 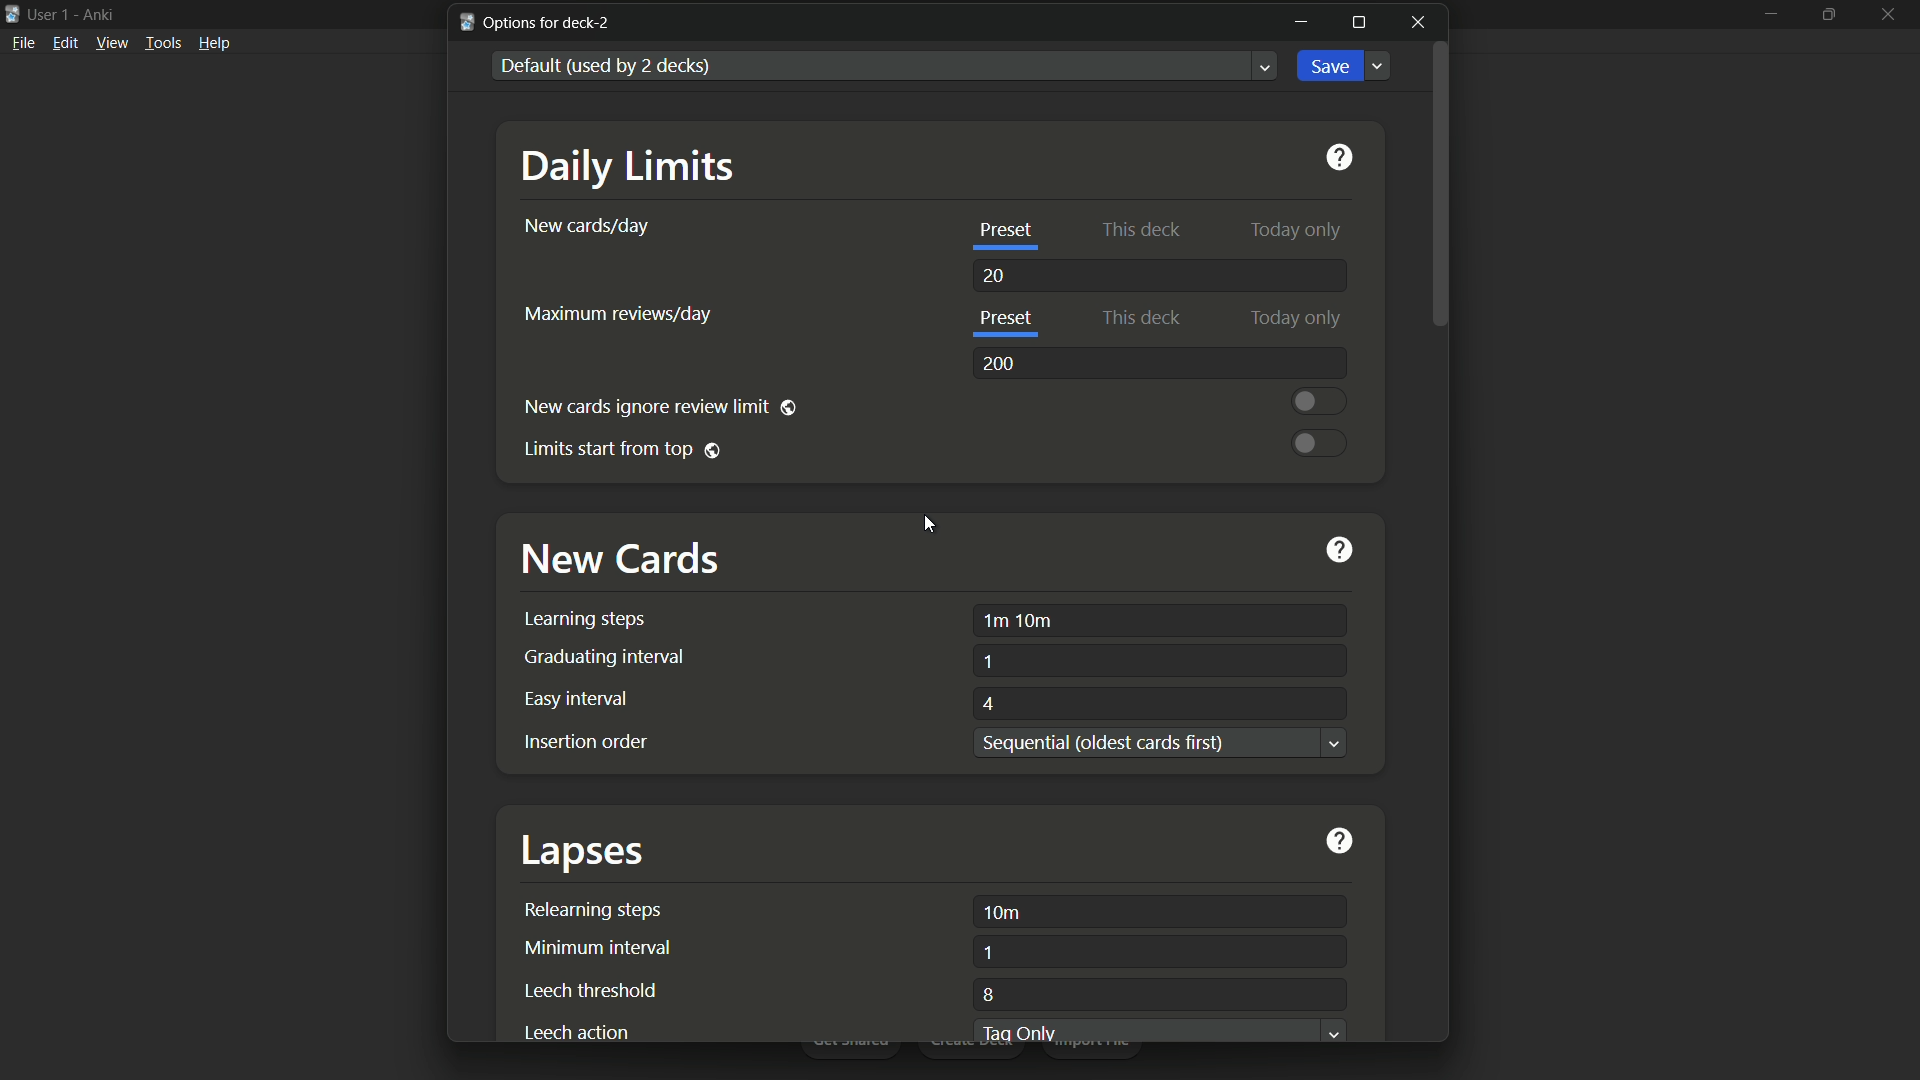 I want to click on 1, so click(x=992, y=663).